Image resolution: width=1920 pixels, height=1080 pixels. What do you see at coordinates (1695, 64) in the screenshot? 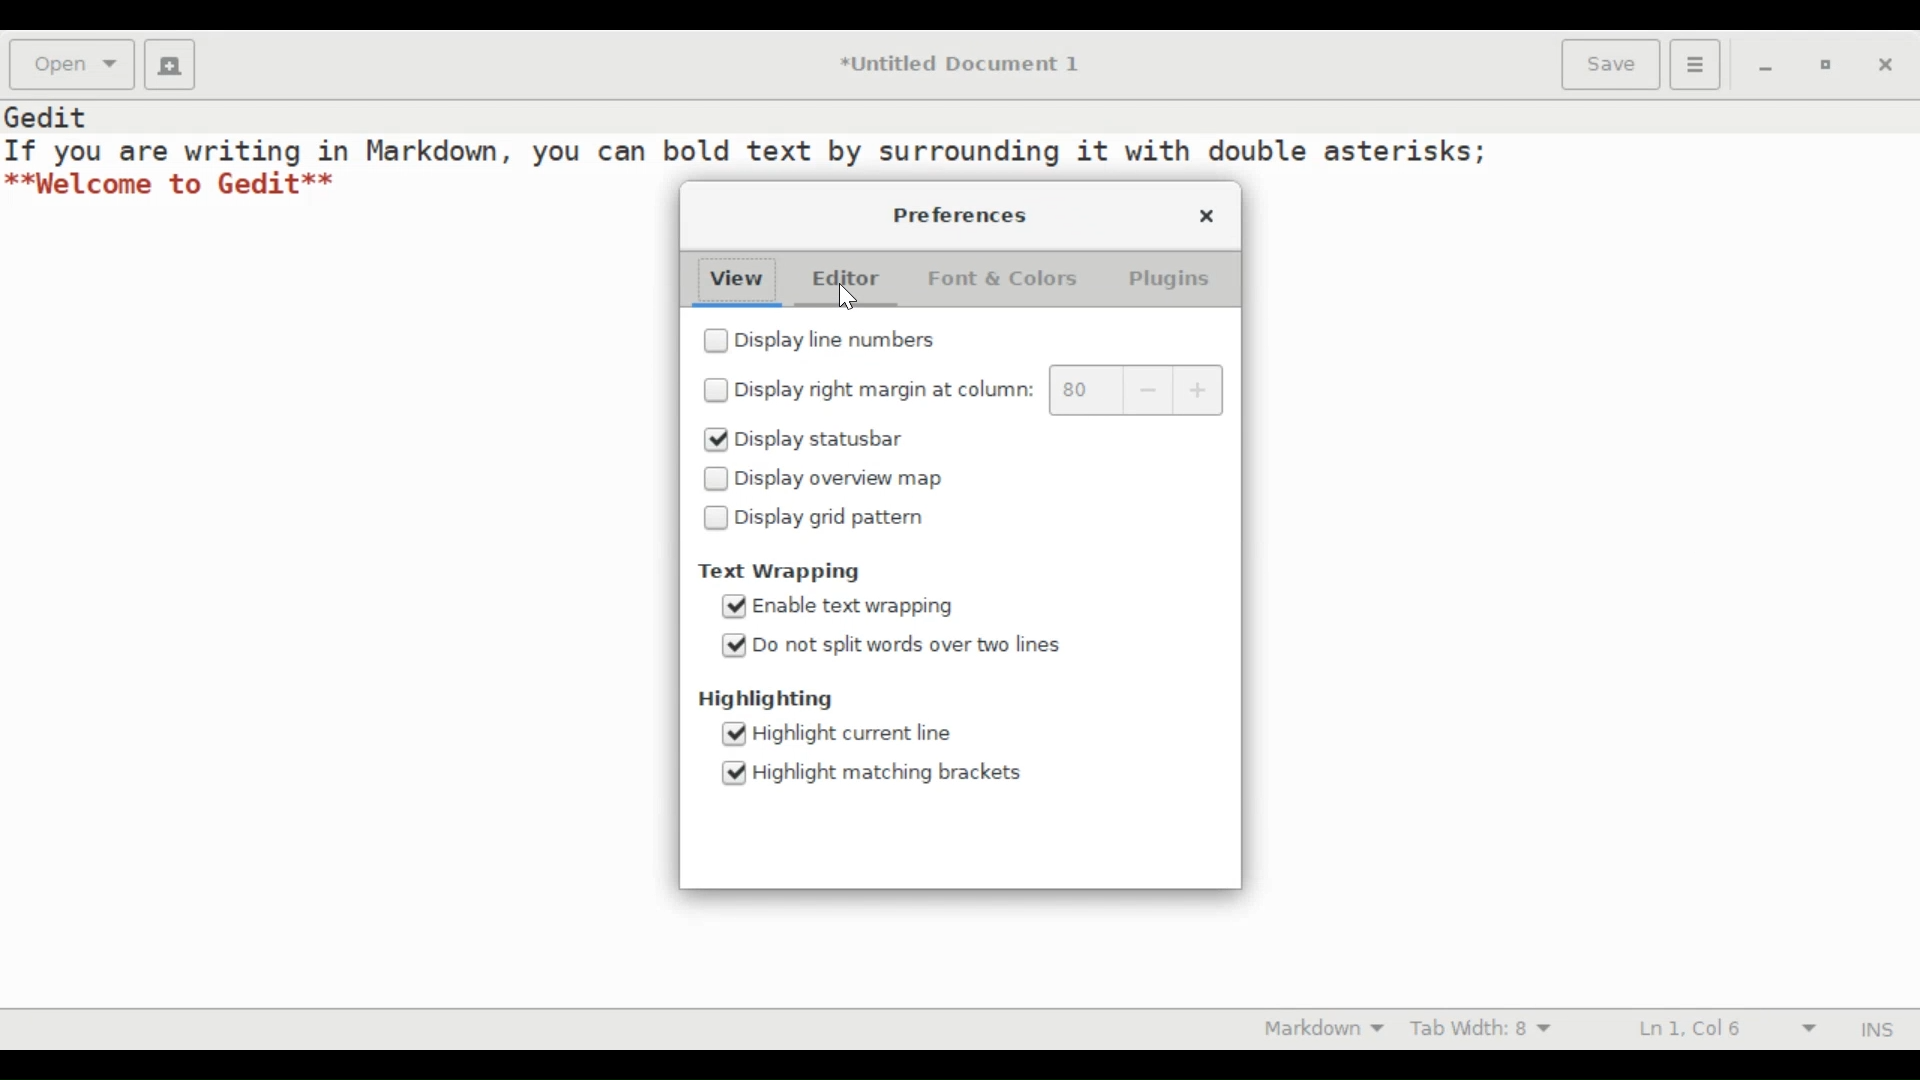
I see `Application menu` at bounding box center [1695, 64].